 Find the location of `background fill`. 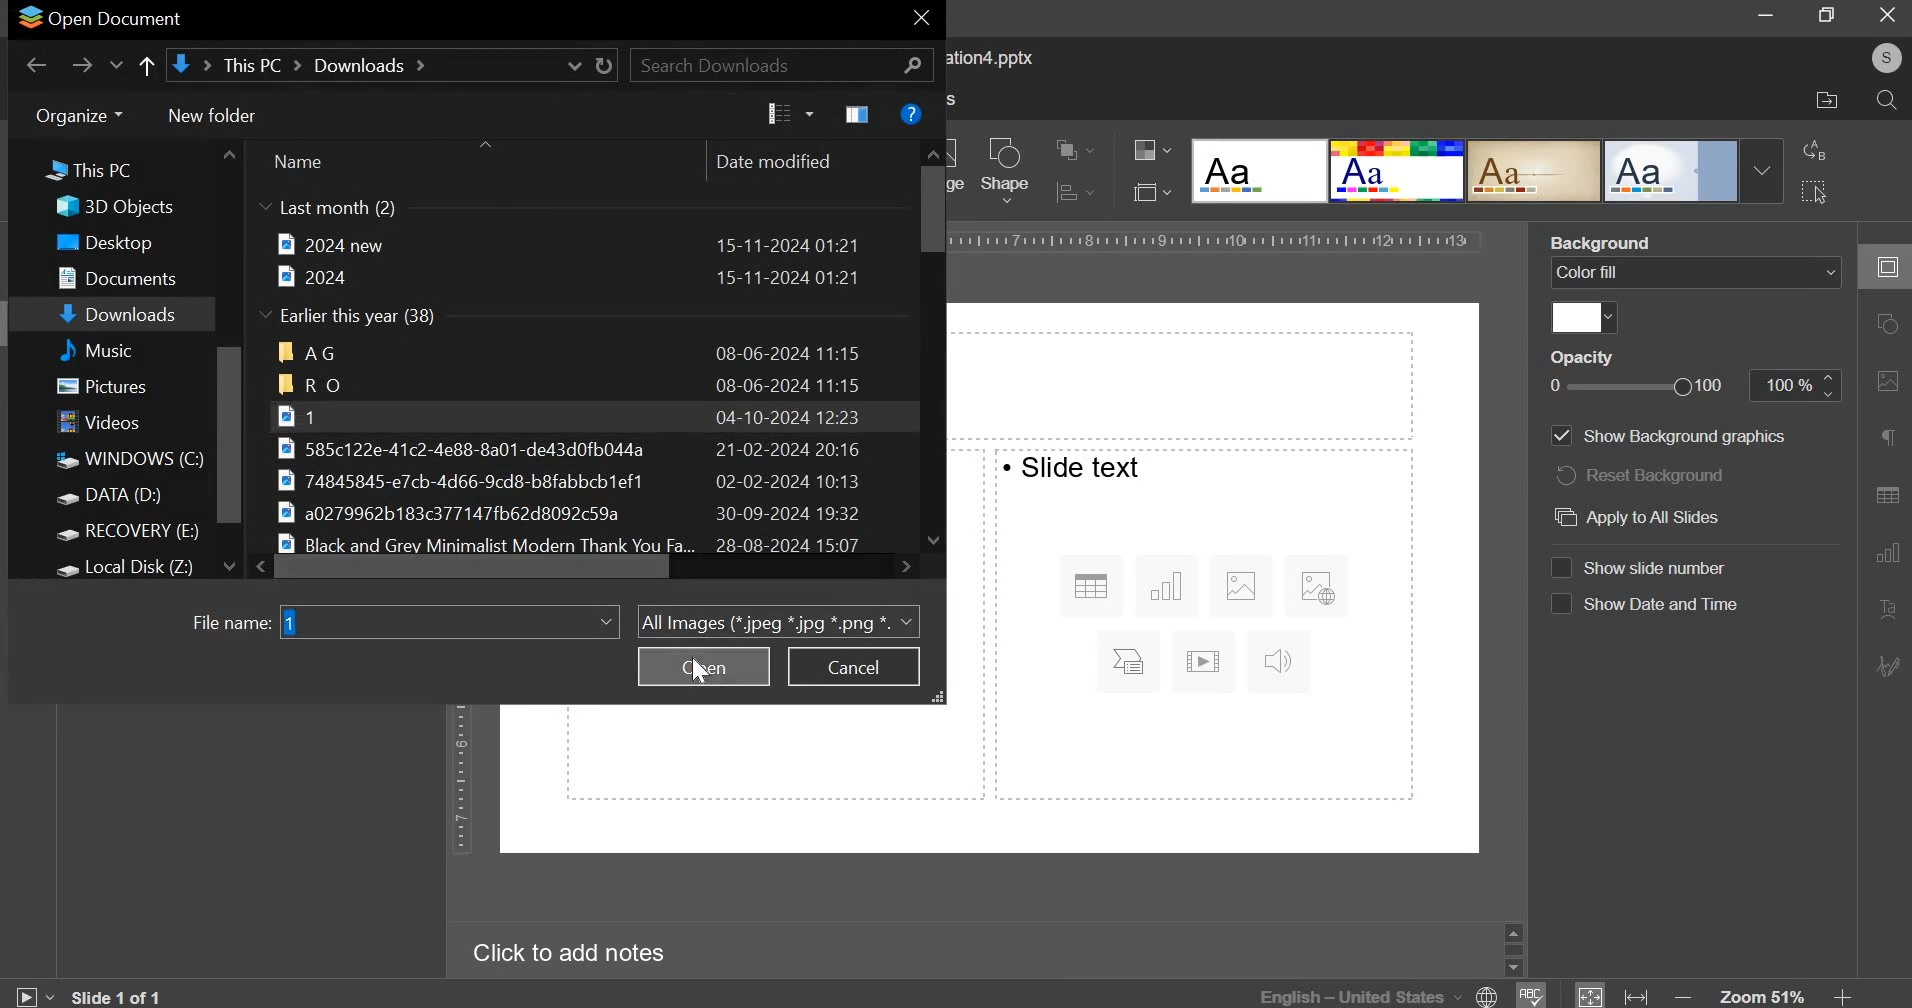

background fill is located at coordinates (1696, 272).